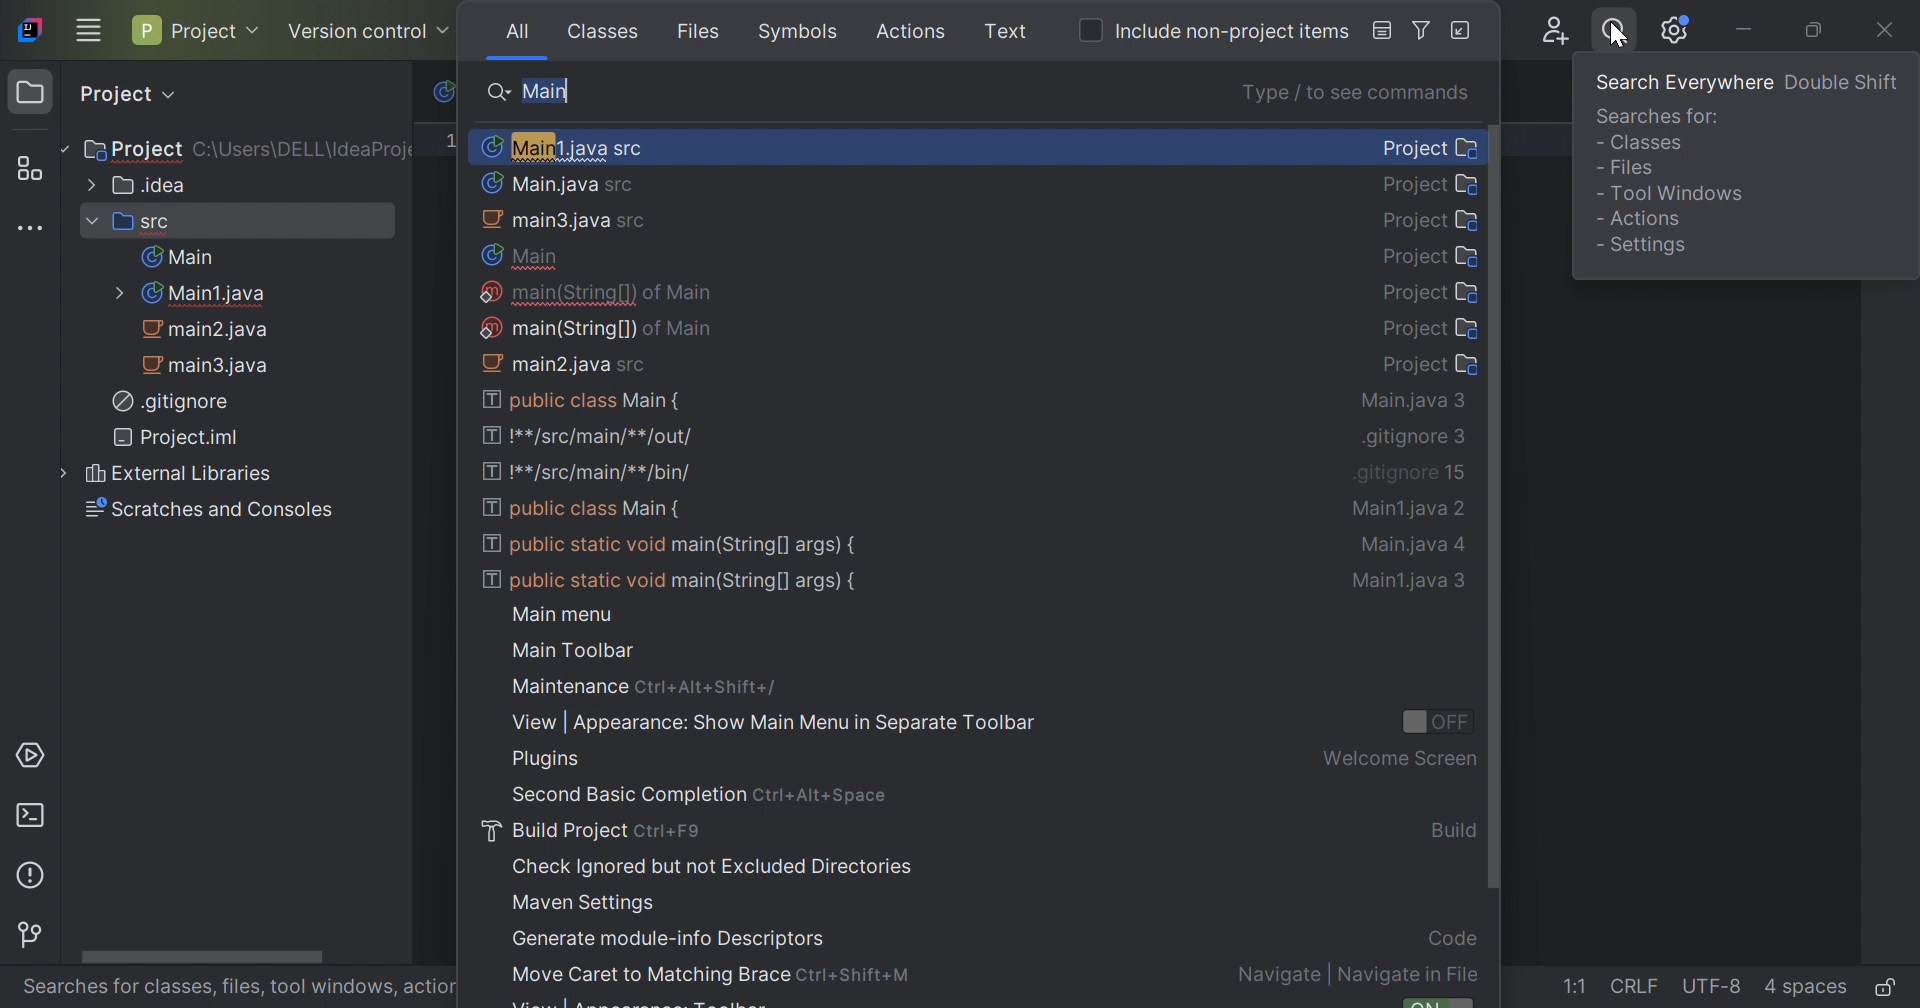 The height and width of the screenshot is (1008, 1920). What do you see at coordinates (582, 400) in the screenshot?
I see `public class Main()` at bounding box center [582, 400].